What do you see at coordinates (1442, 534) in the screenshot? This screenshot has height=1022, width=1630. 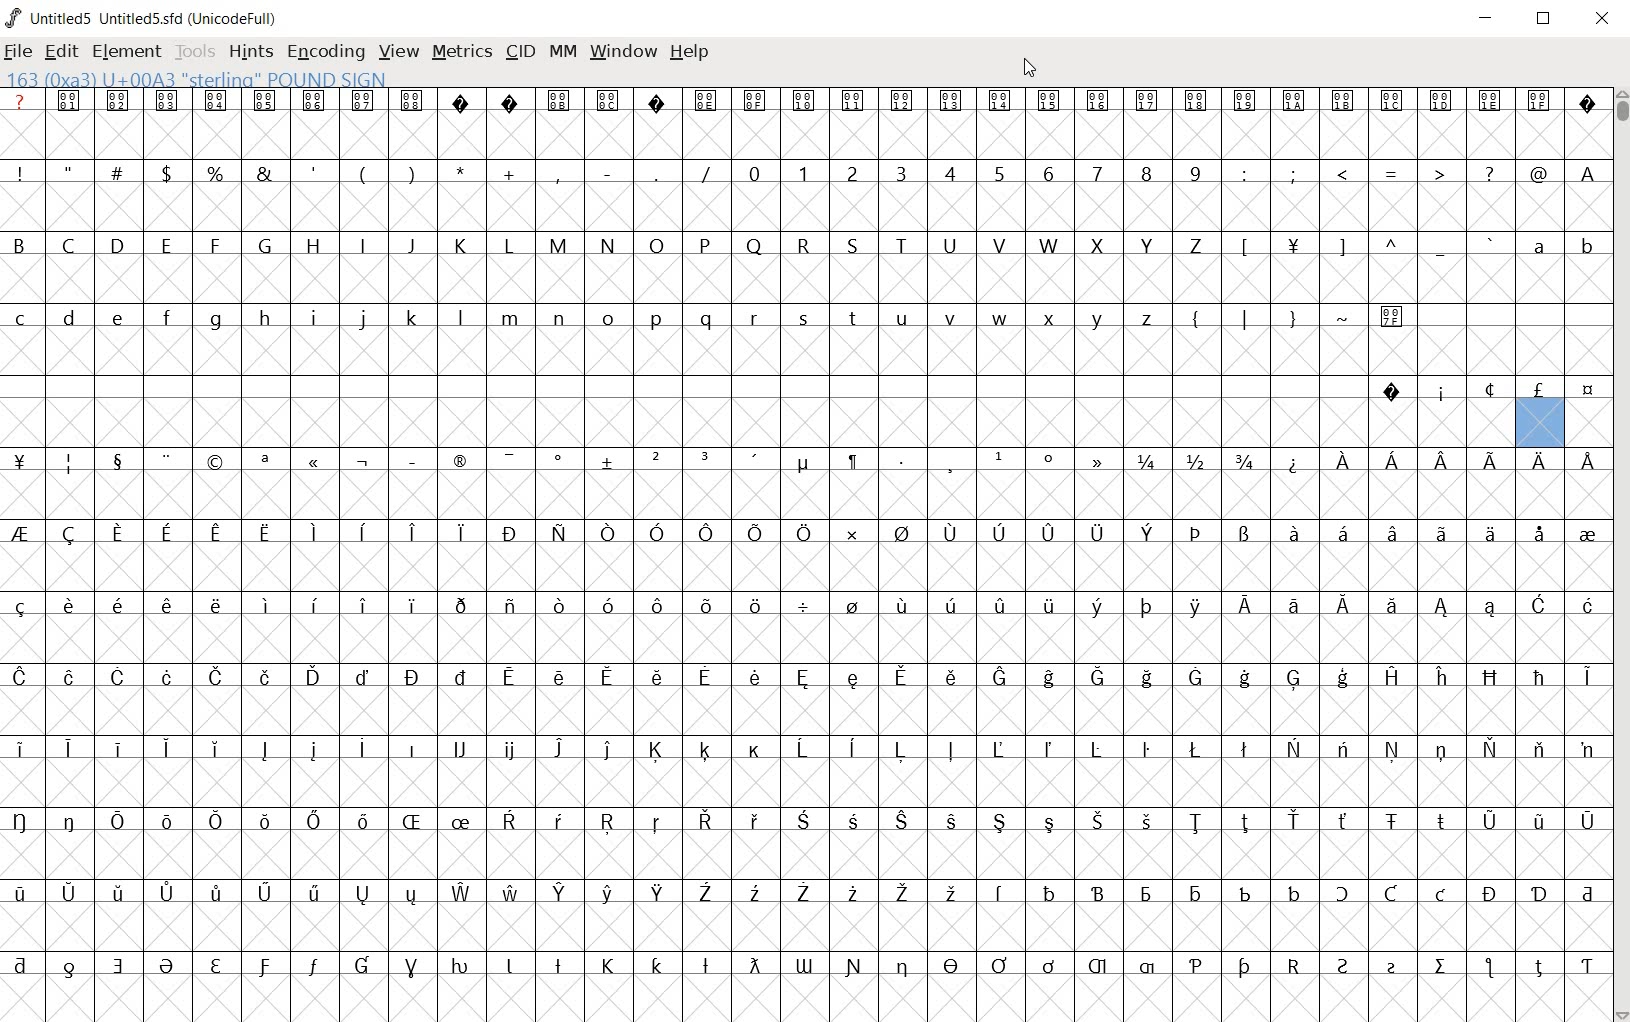 I see `Symbol` at bounding box center [1442, 534].